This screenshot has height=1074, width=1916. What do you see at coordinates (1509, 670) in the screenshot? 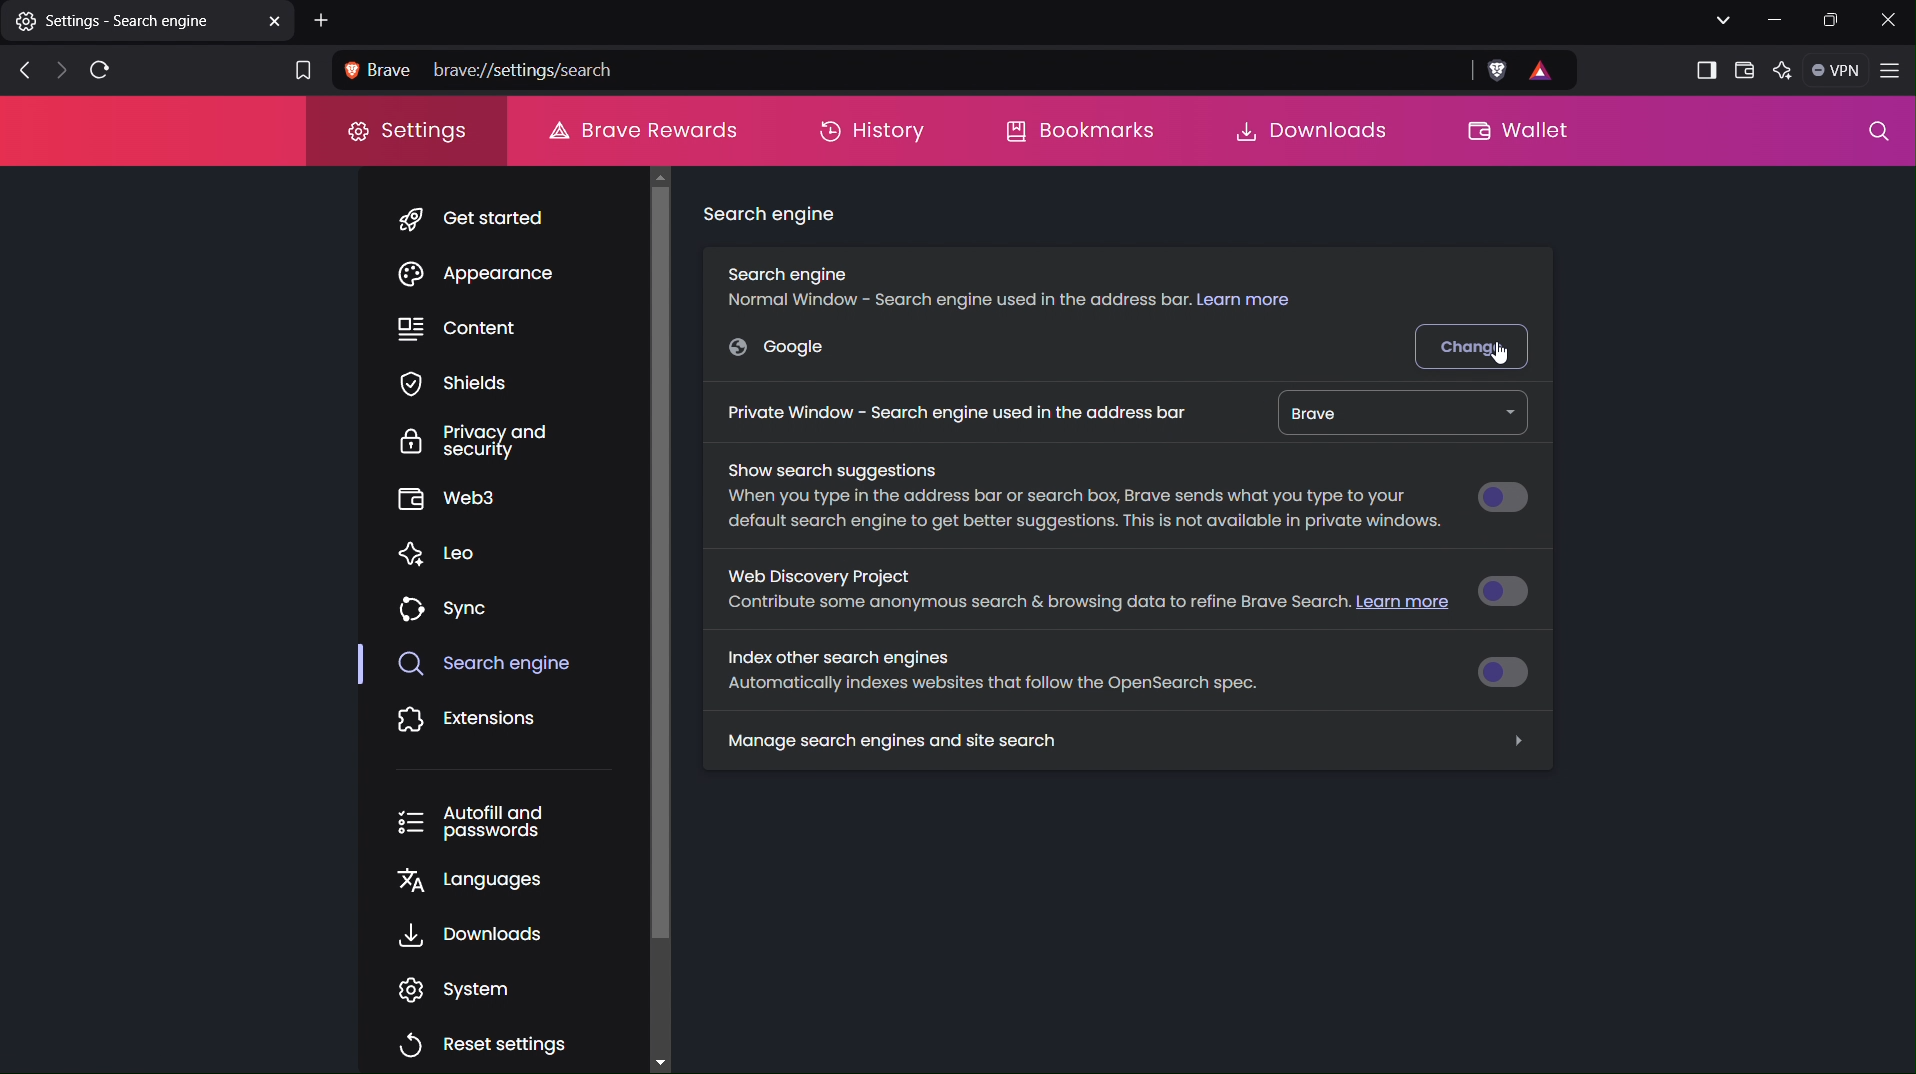
I see `Button` at bounding box center [1509, 670].